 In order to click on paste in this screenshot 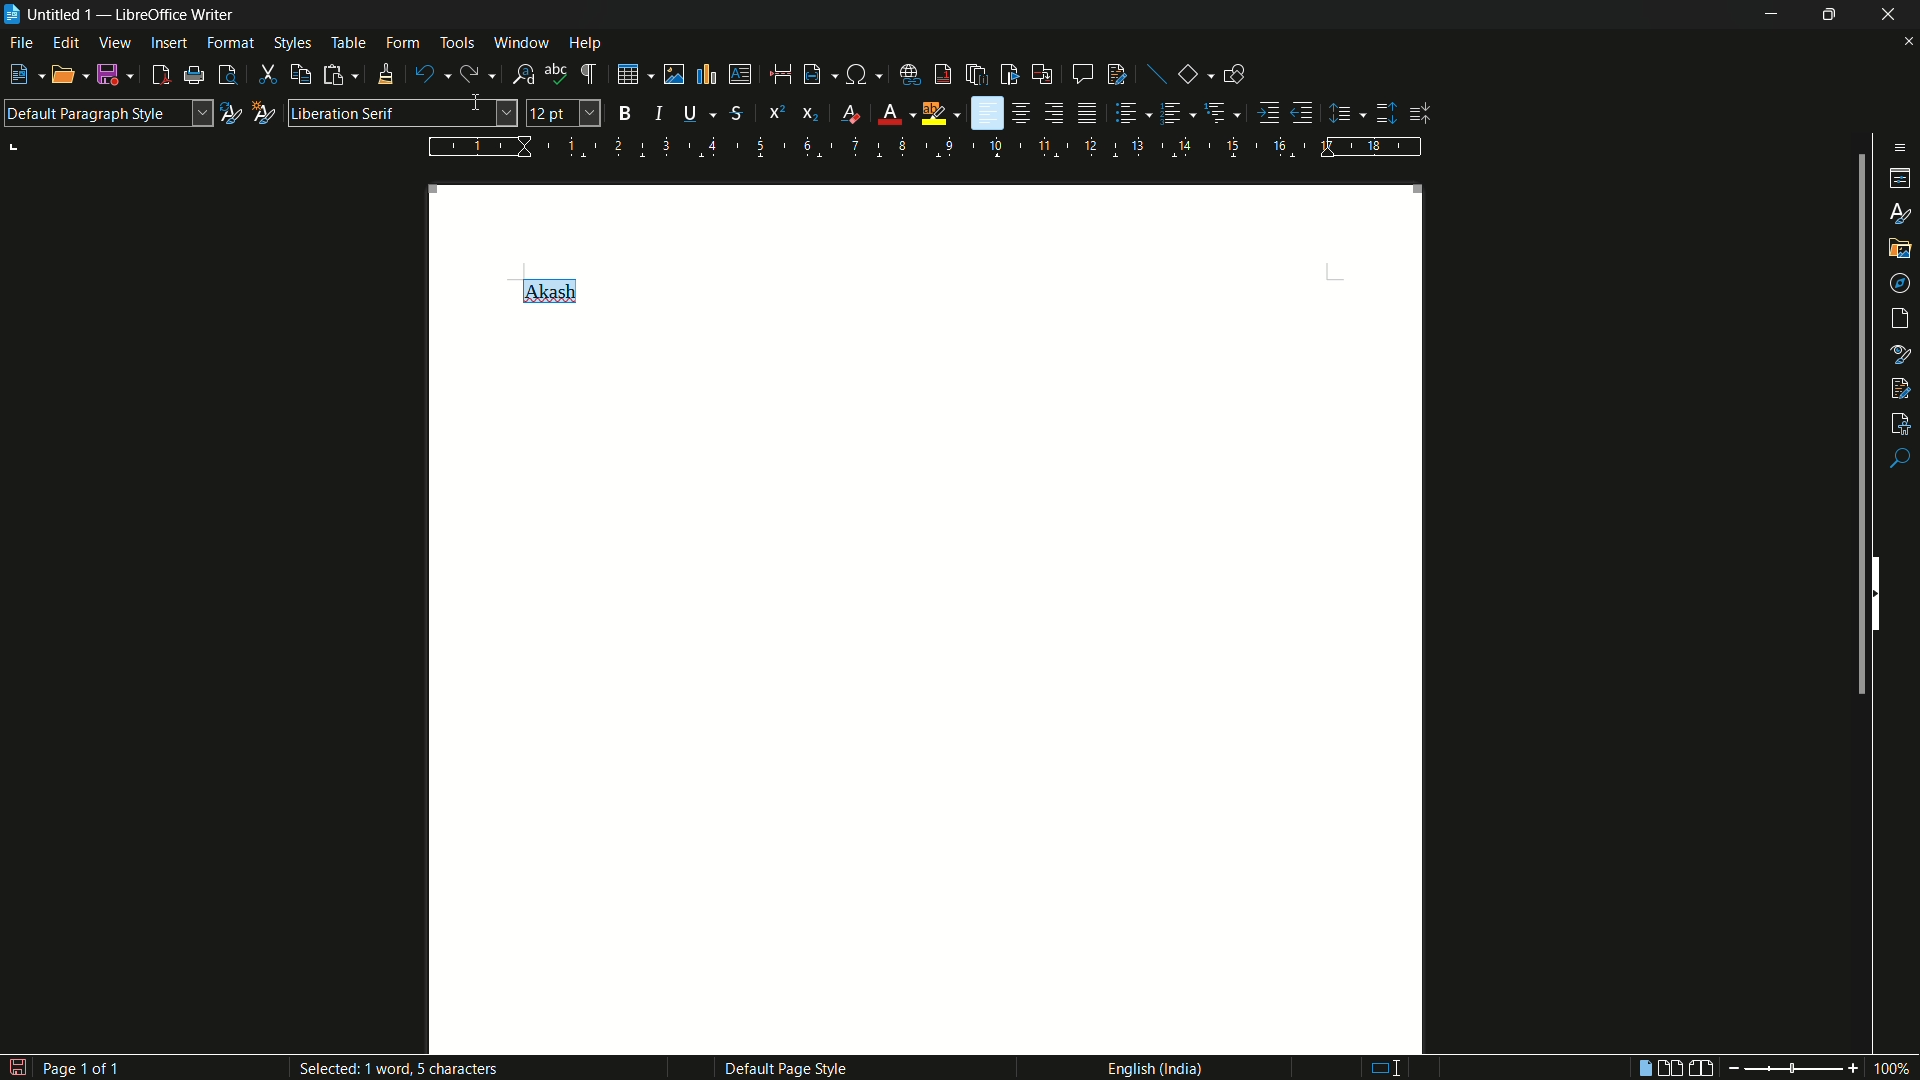, I will do `click(341, 75)`.